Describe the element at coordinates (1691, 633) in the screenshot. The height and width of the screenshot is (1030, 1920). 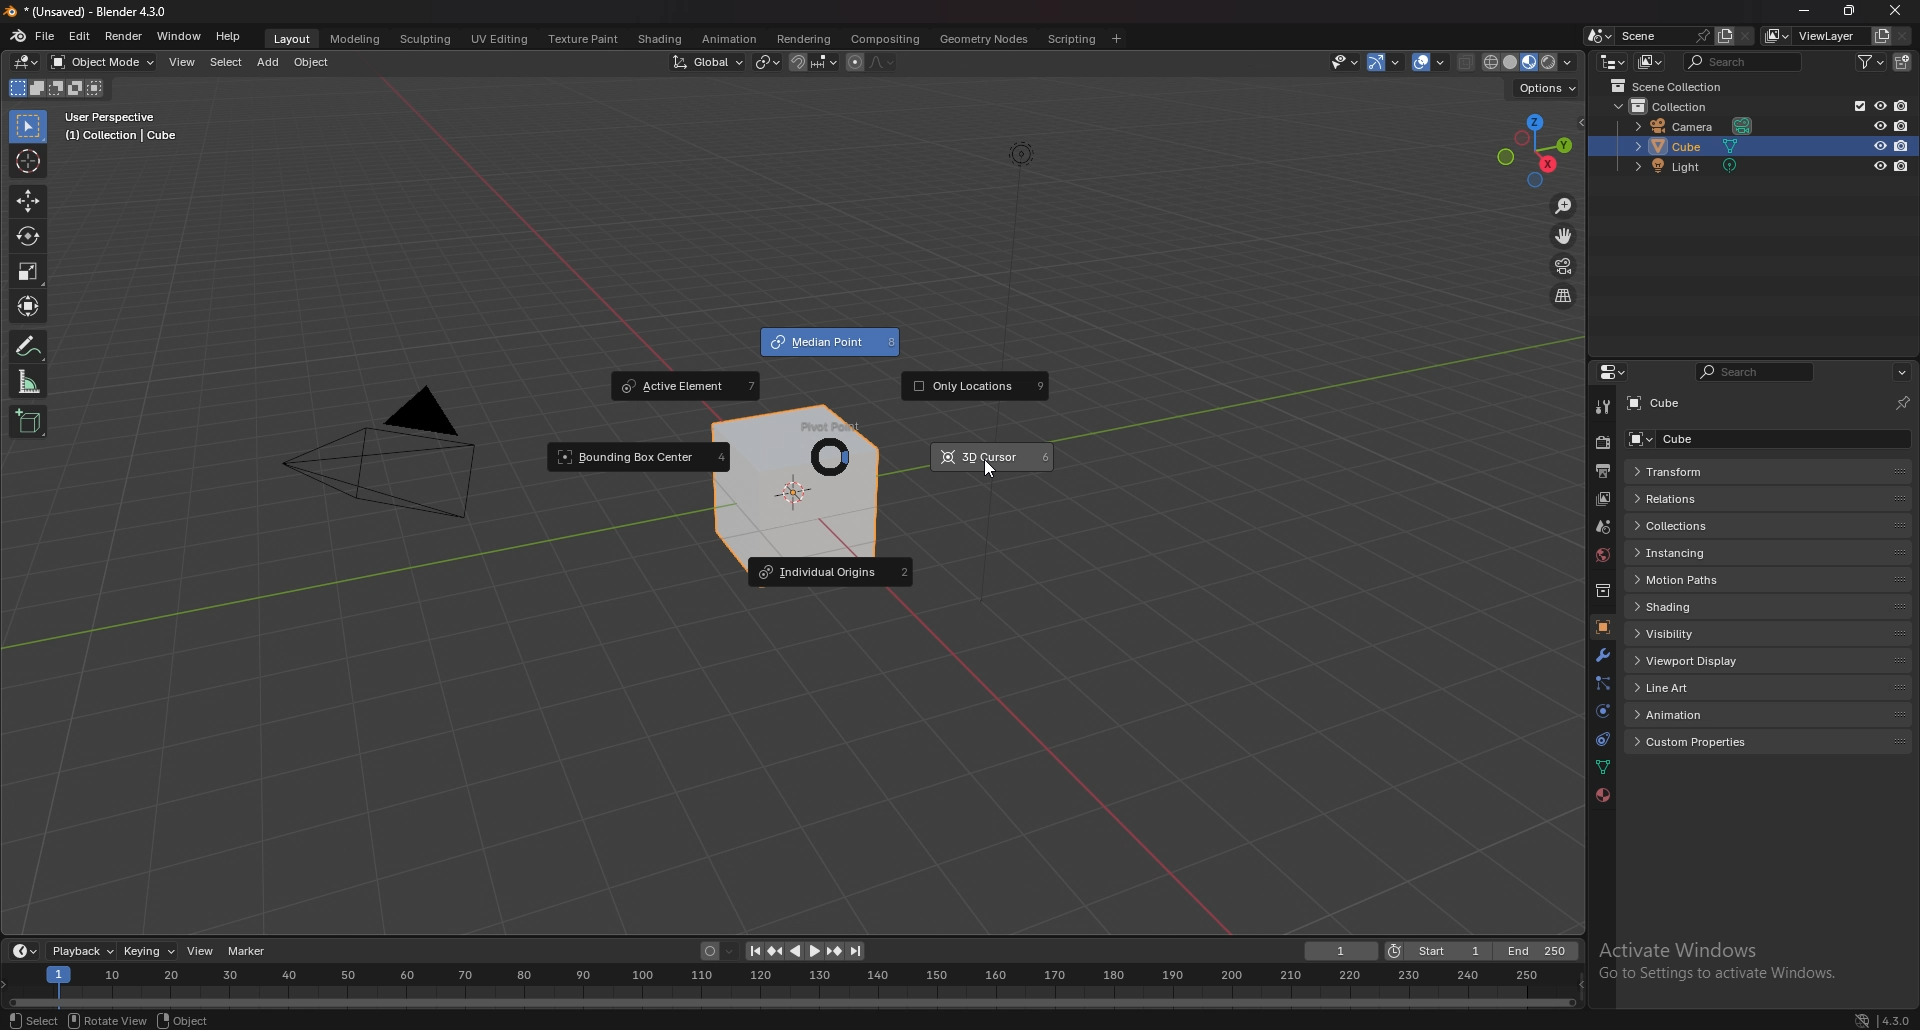
I see `visibility` at that location.